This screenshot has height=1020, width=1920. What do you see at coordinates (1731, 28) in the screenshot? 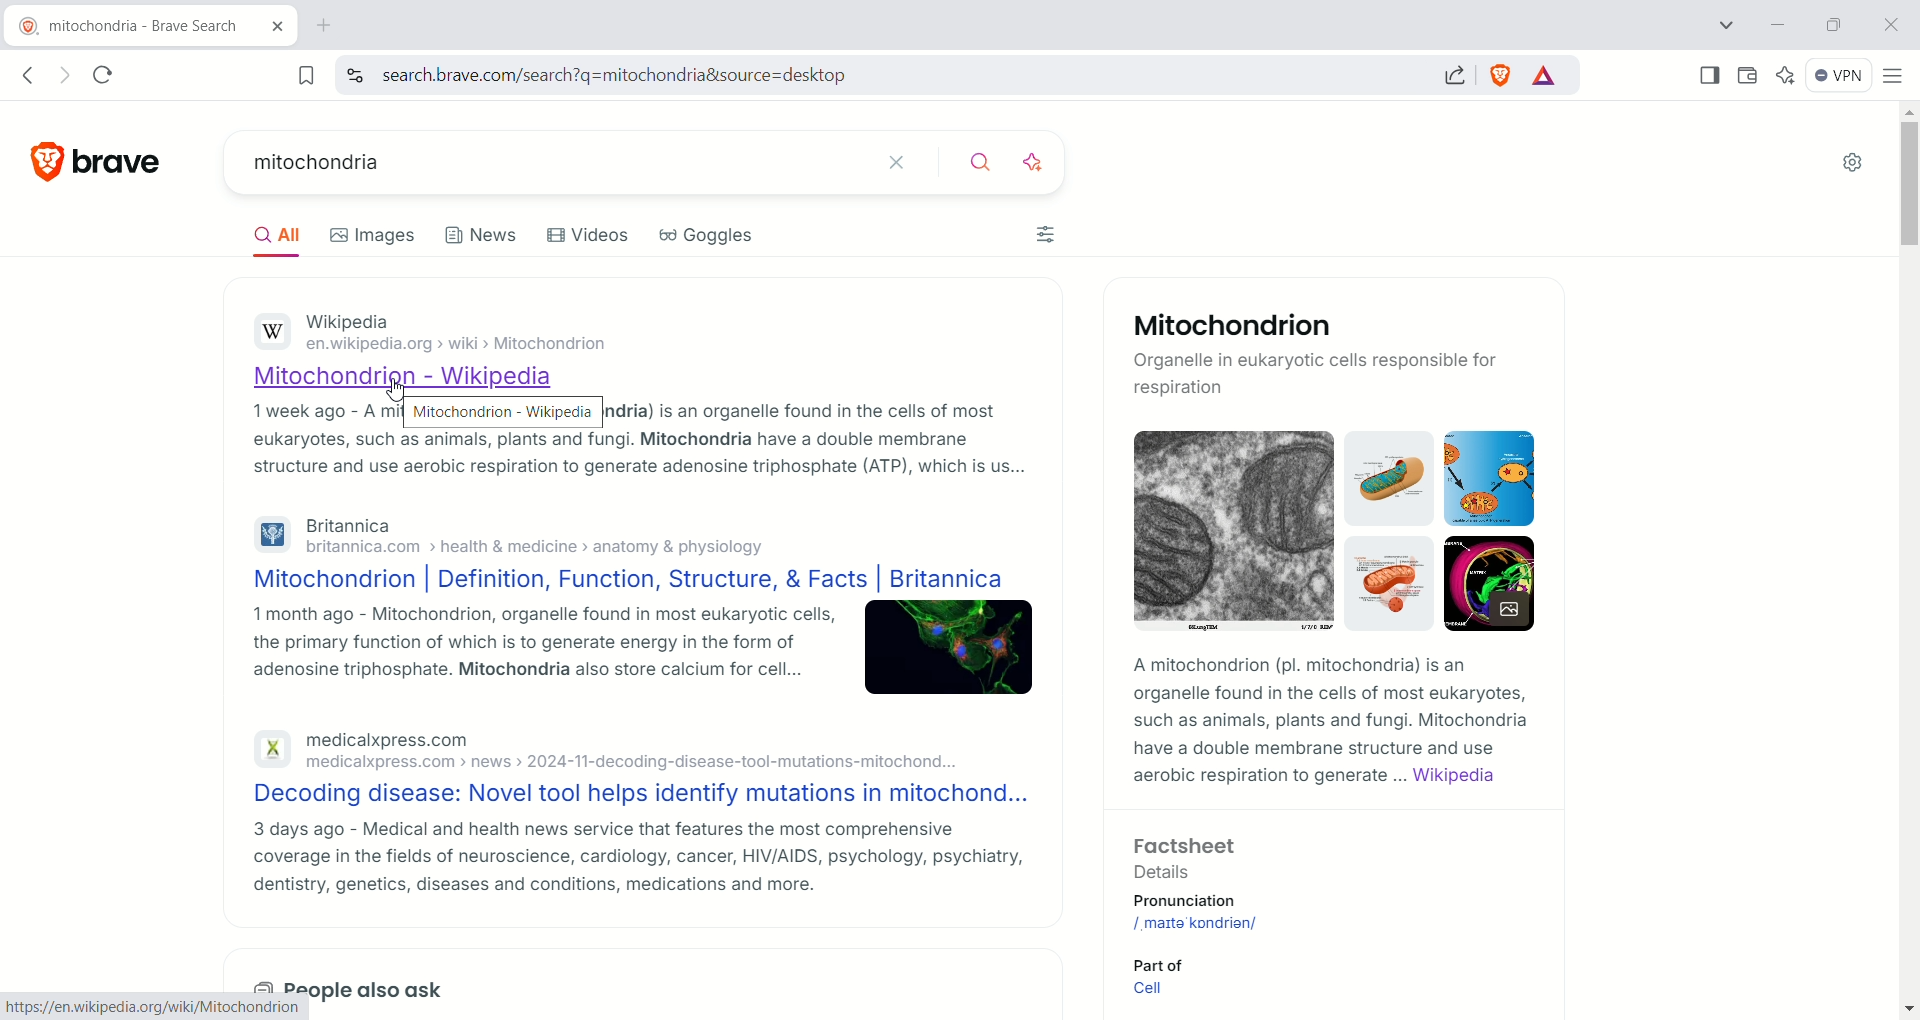
I see `search tab` at bounding box center [1731, 28].